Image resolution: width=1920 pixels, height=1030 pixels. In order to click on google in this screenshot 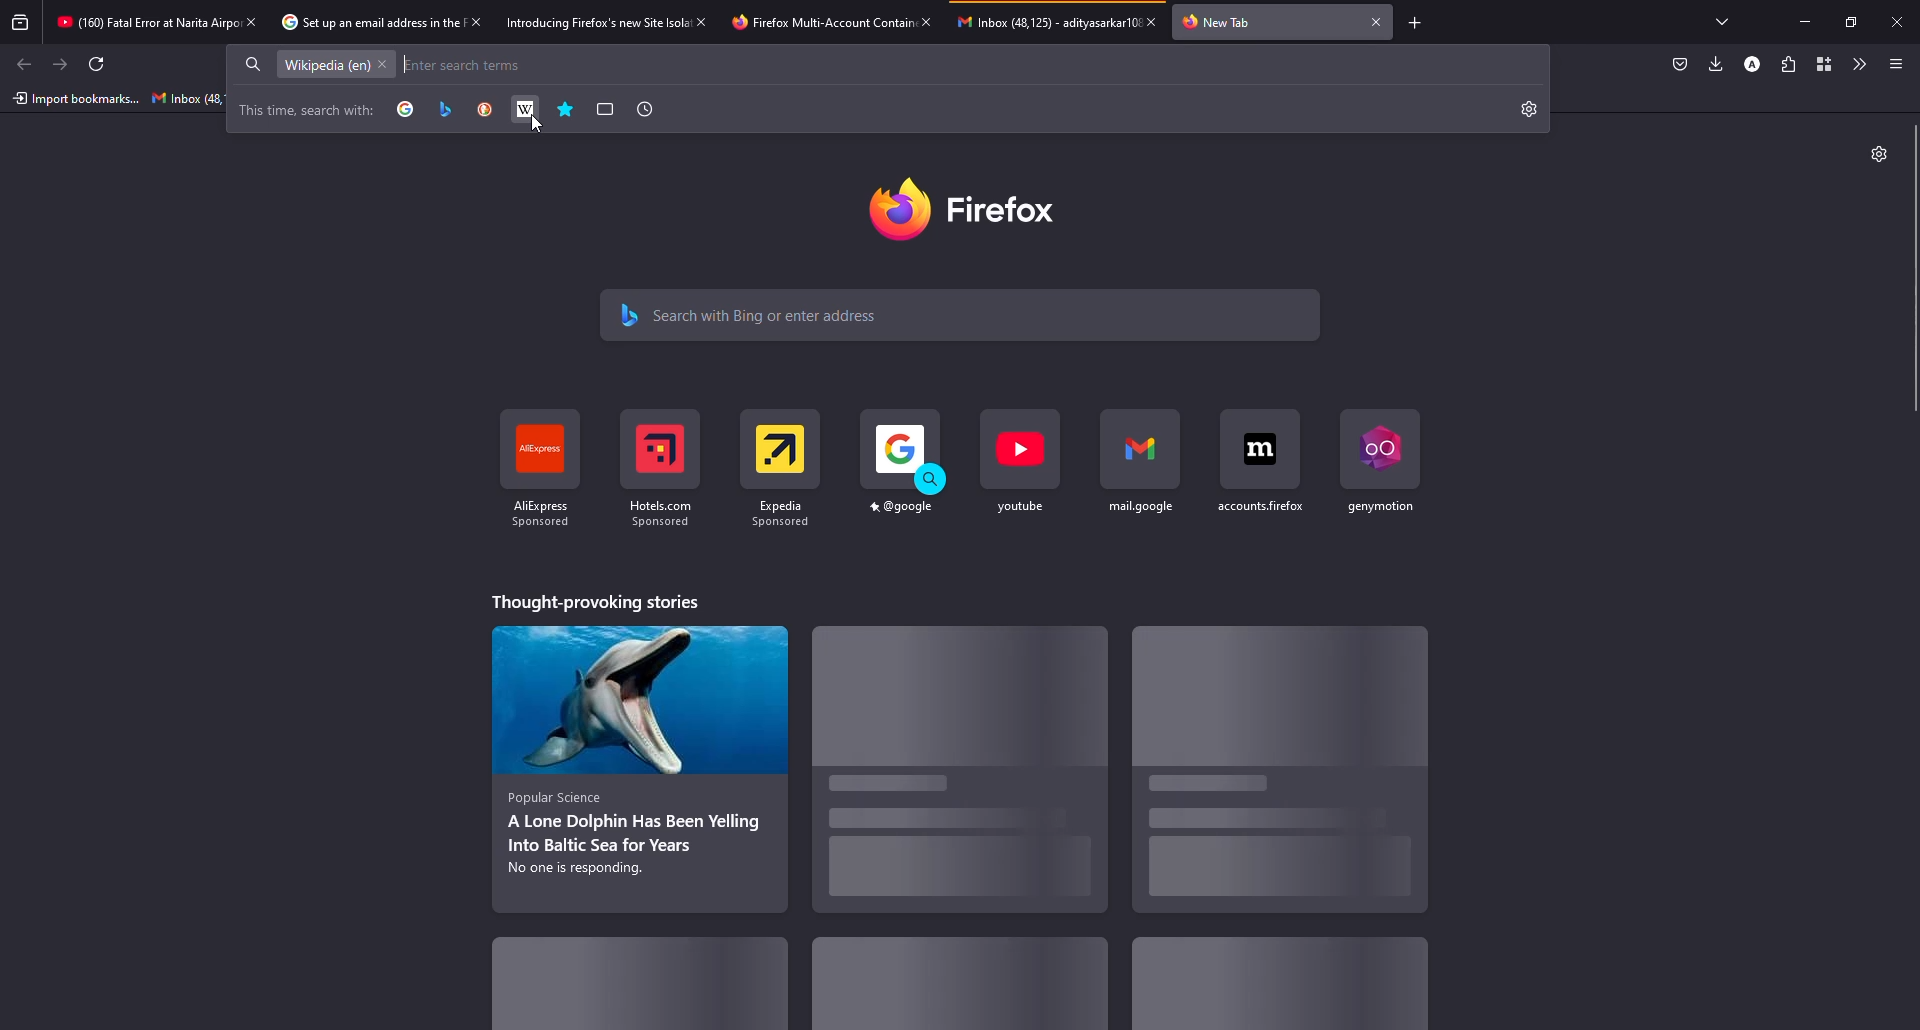, I will do `click(406, 110)`.